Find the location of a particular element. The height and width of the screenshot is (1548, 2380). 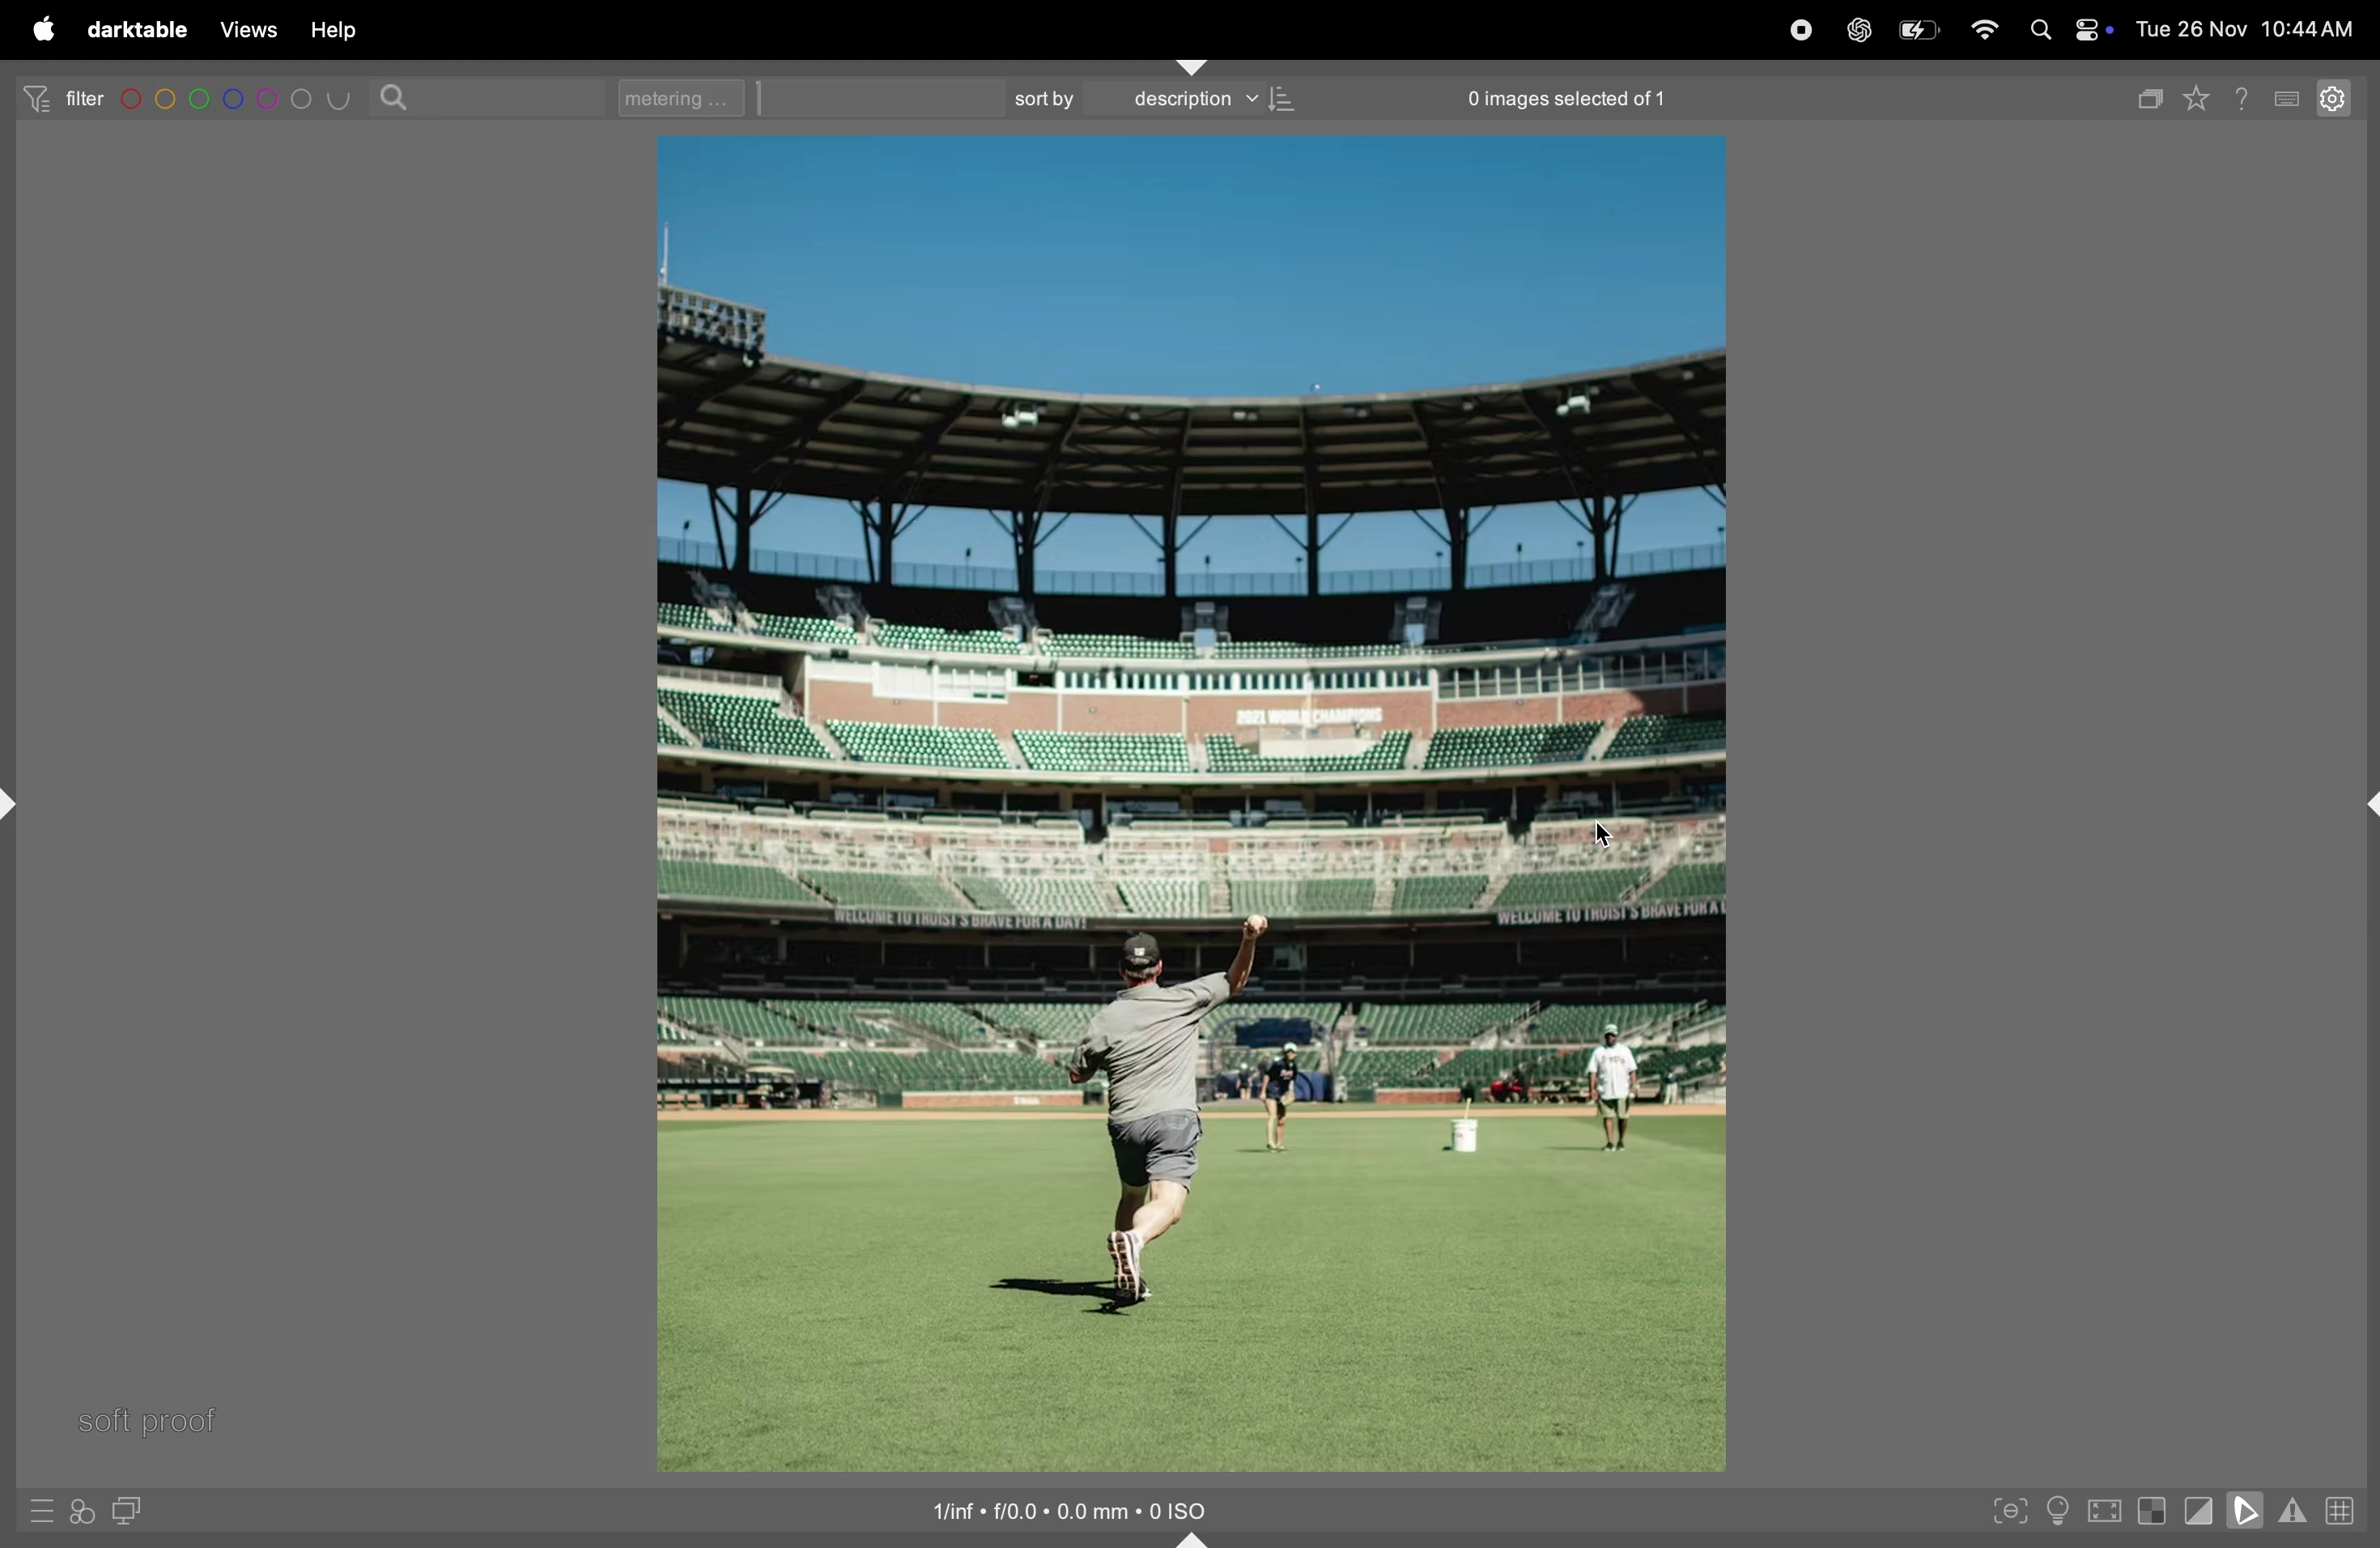

shift+ctrl+r is located at coordinates (2365, 803).